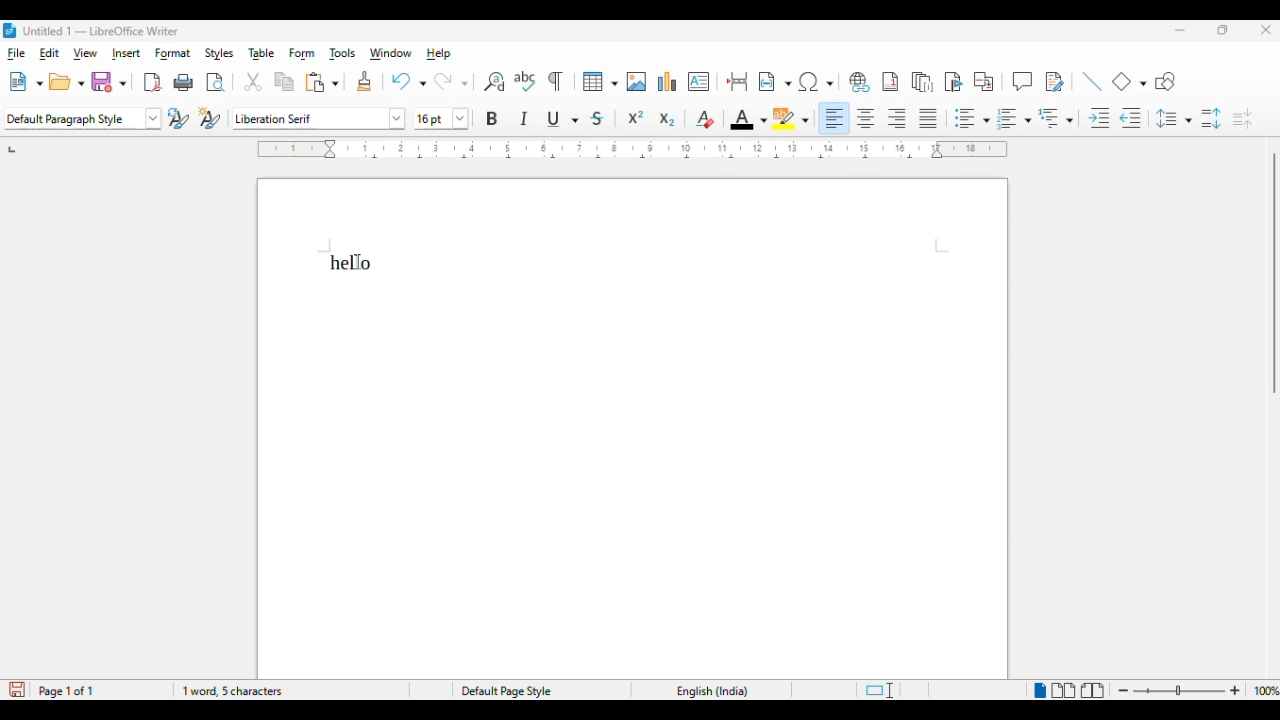  What do you see at coordinates (1265, 690) in the screenshot?
I see `zoom factor` at bounding box center [1265, 690].